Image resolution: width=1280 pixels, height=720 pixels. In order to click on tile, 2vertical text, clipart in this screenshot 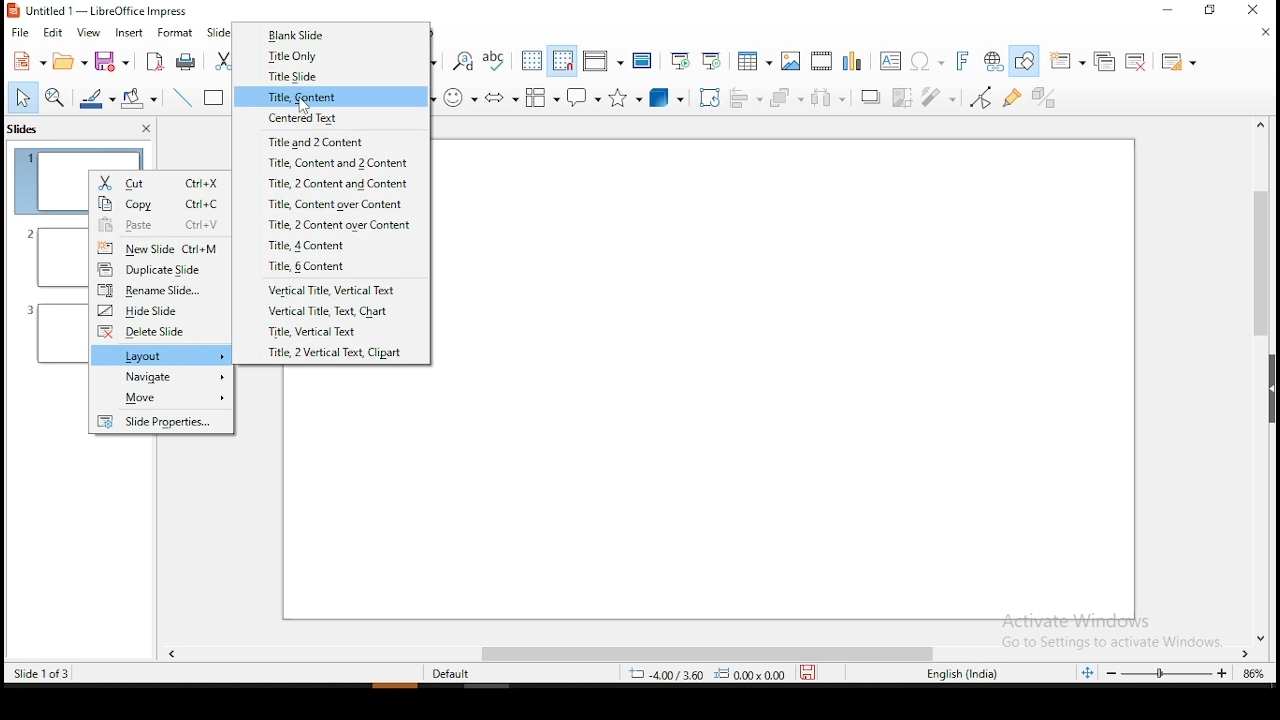, I will do `click(336, 353)`.